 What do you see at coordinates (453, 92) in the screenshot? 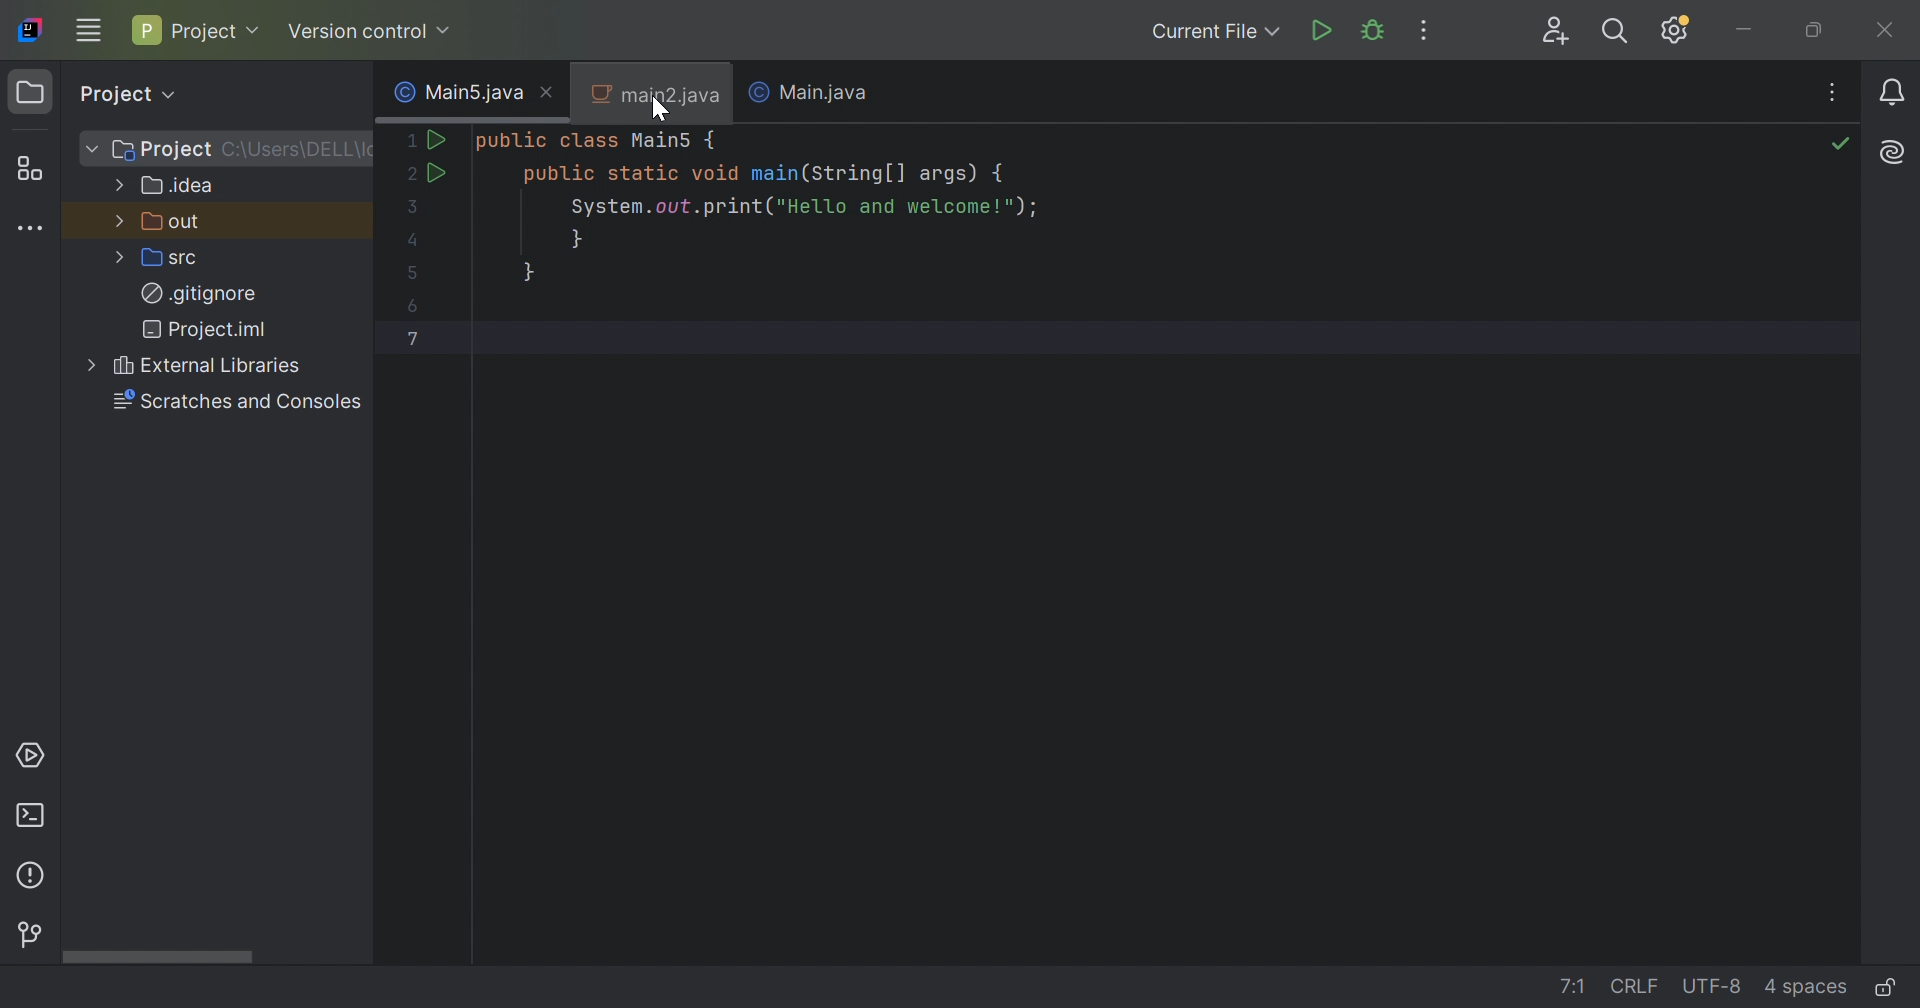
I see `Main5.java` at bounding box center [453, 92].